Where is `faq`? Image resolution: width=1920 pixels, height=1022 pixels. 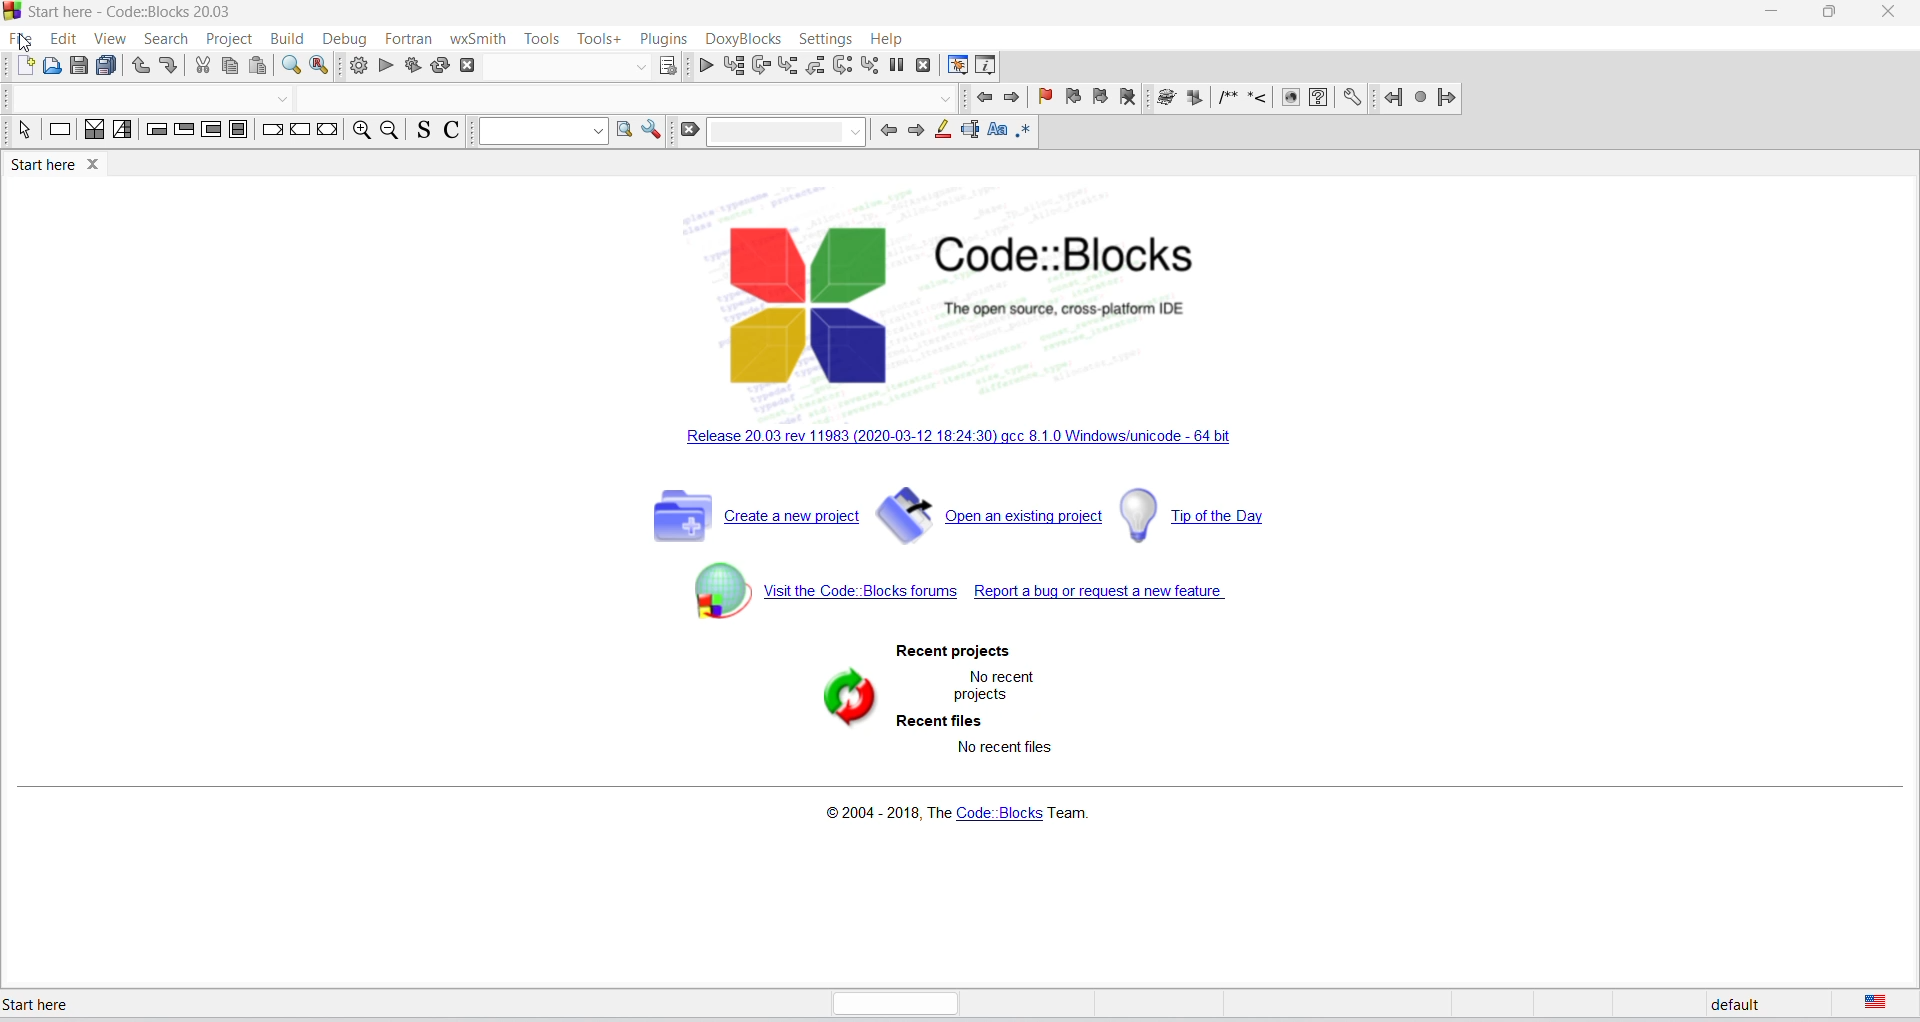
faq is located at coordinates (1319, 100).